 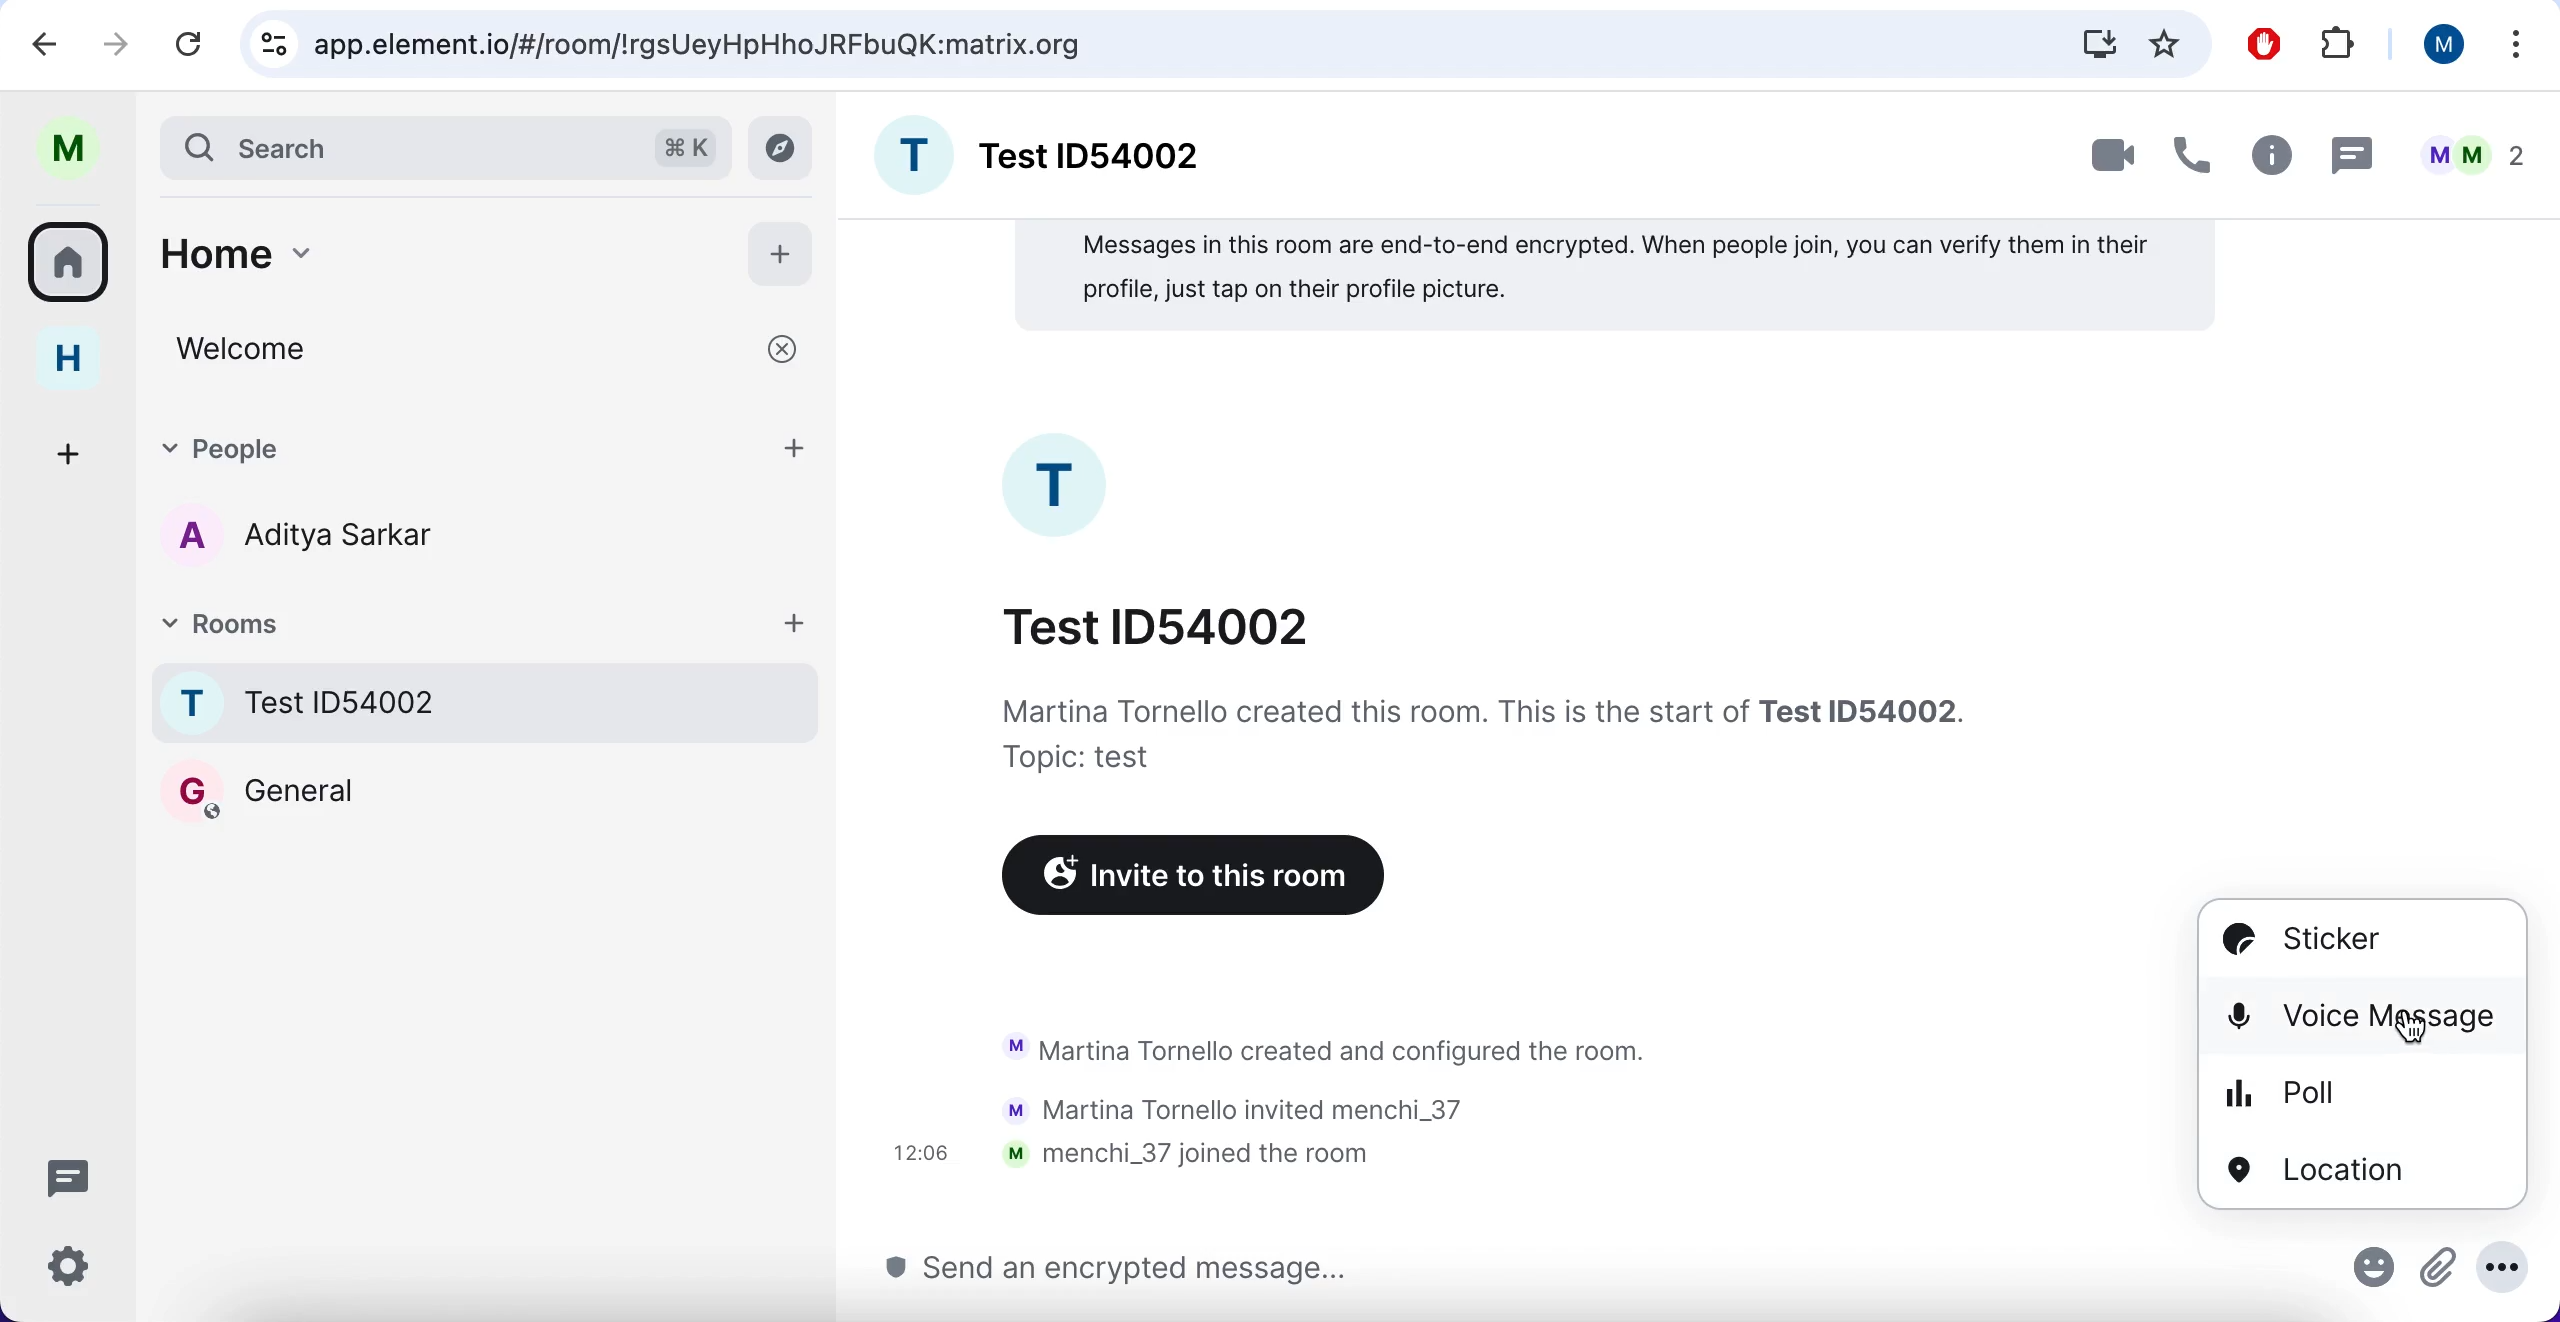 I want to click on poll, so click(x=2280, y=1092).